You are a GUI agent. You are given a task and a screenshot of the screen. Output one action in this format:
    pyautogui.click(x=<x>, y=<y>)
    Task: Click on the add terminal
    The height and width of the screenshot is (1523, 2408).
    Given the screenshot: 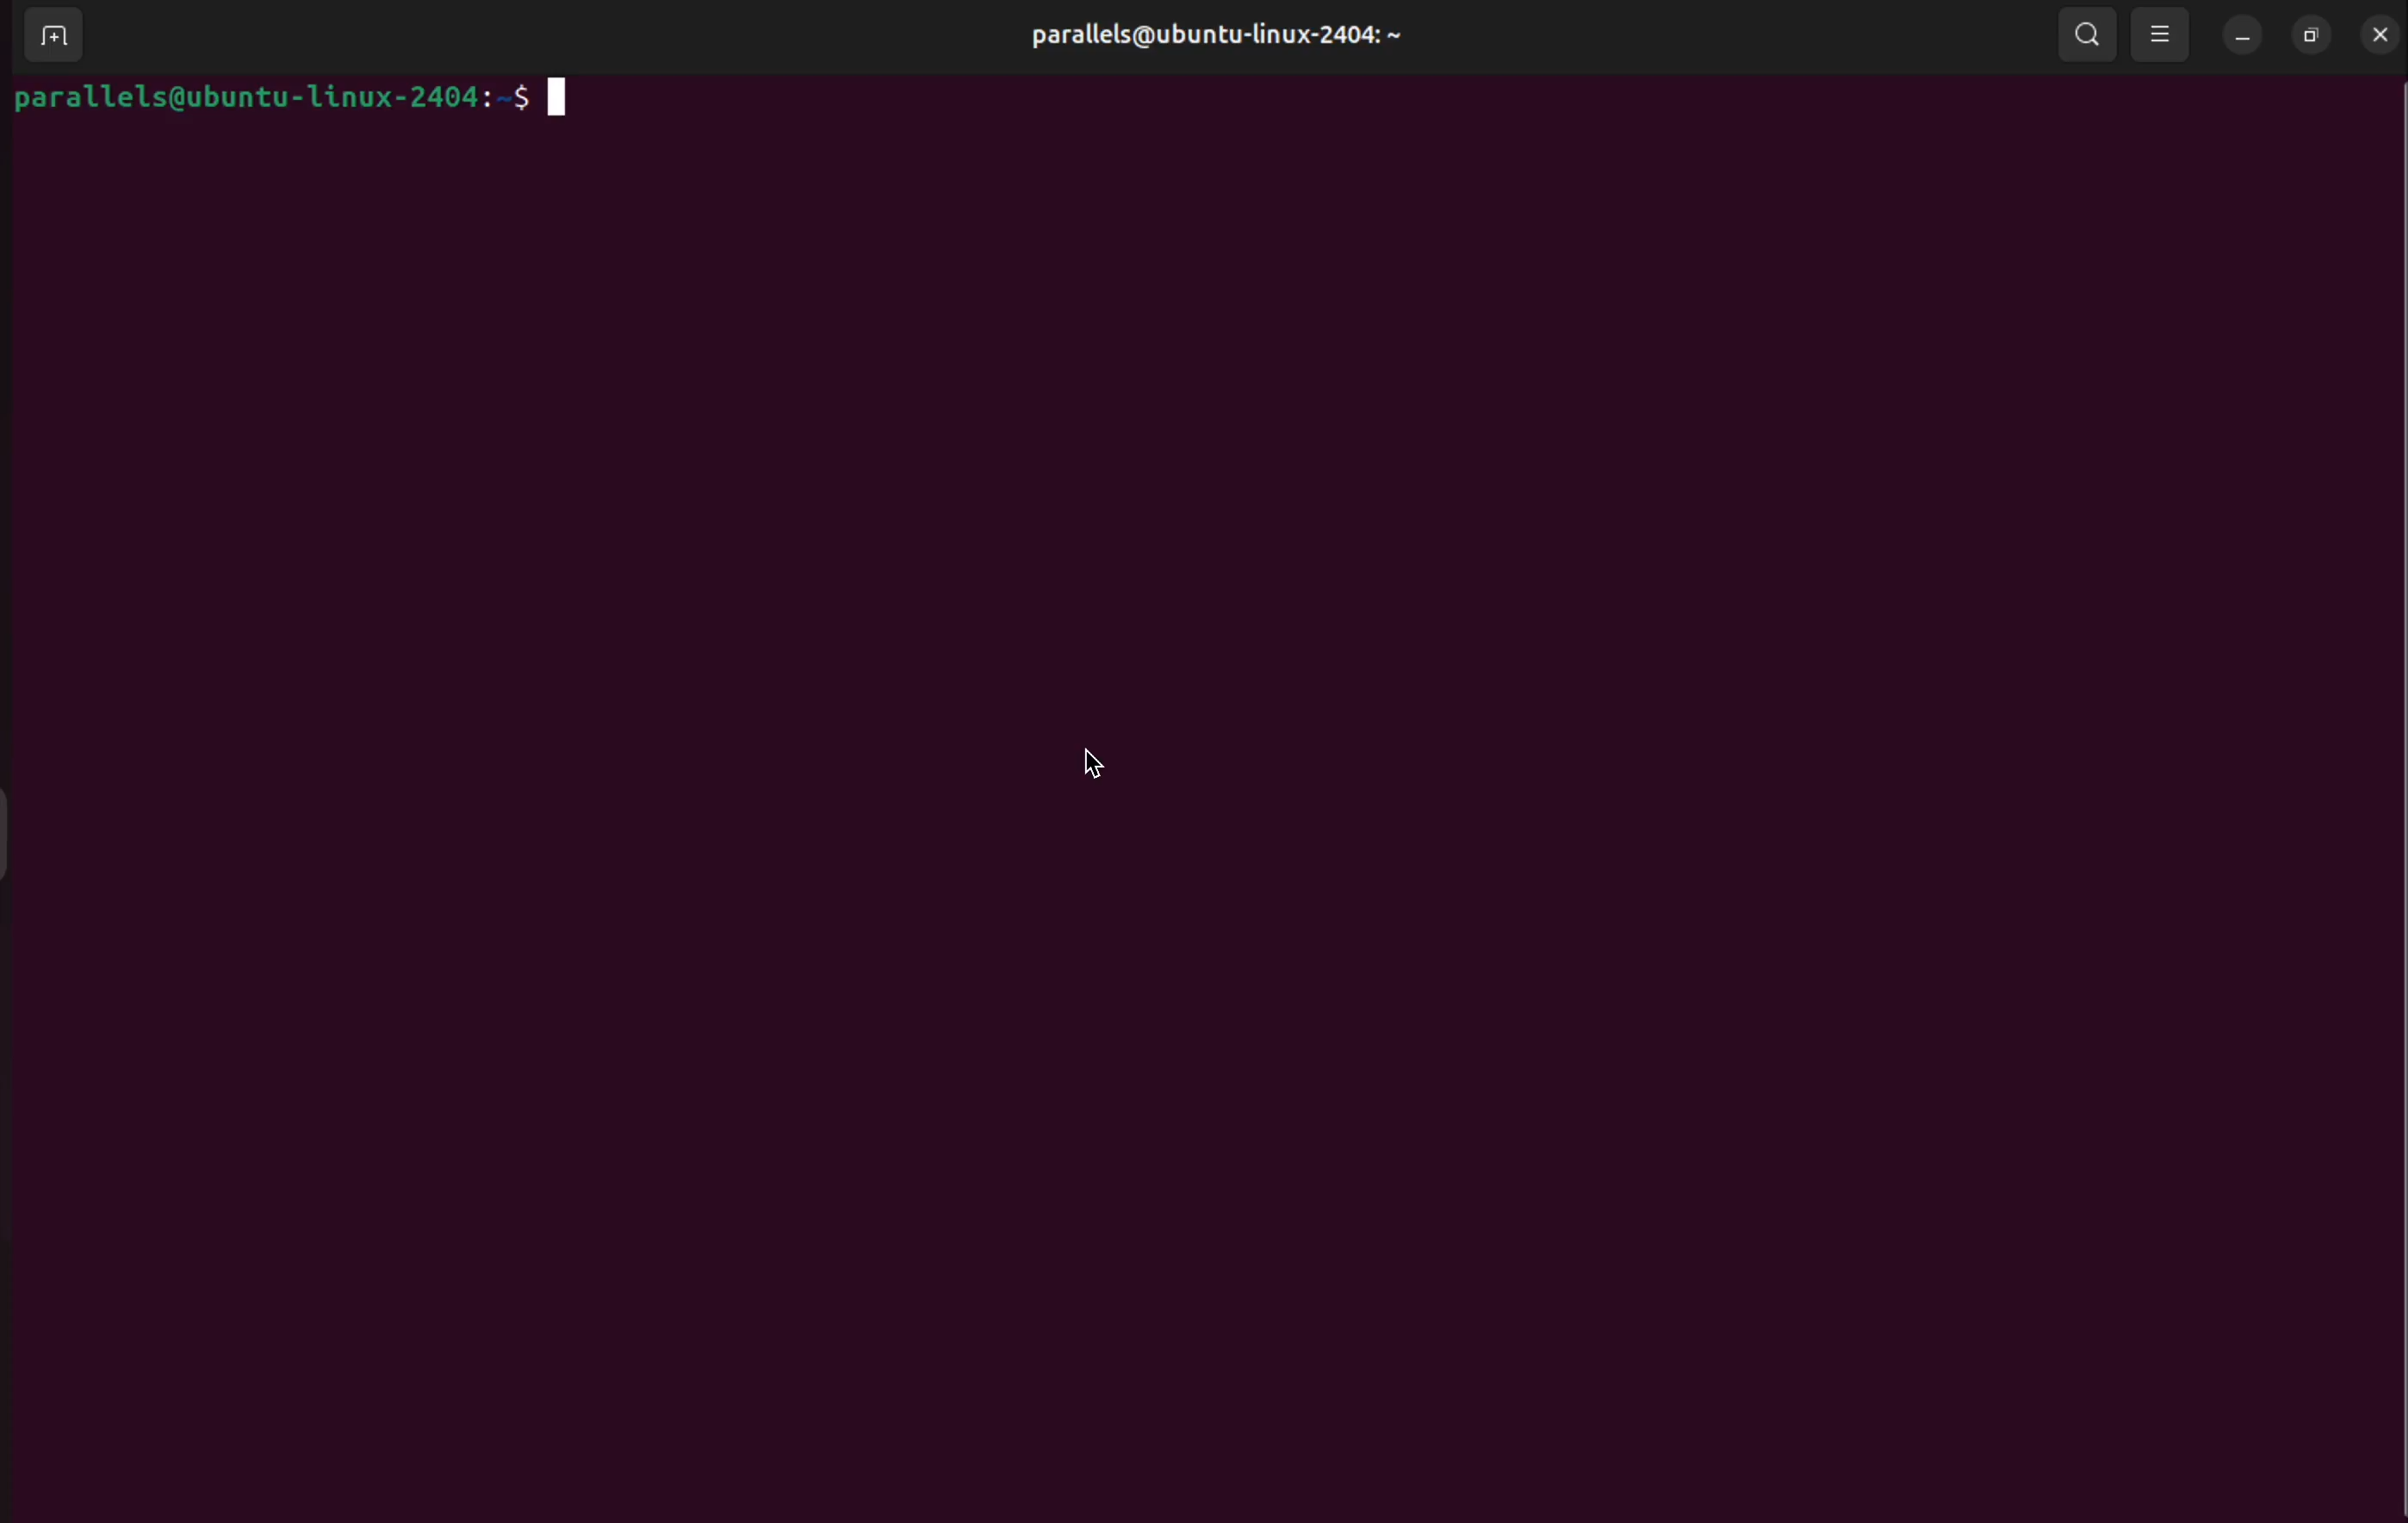 What is the action you would take?
    pyautogui.click(x=49, y=36)
    